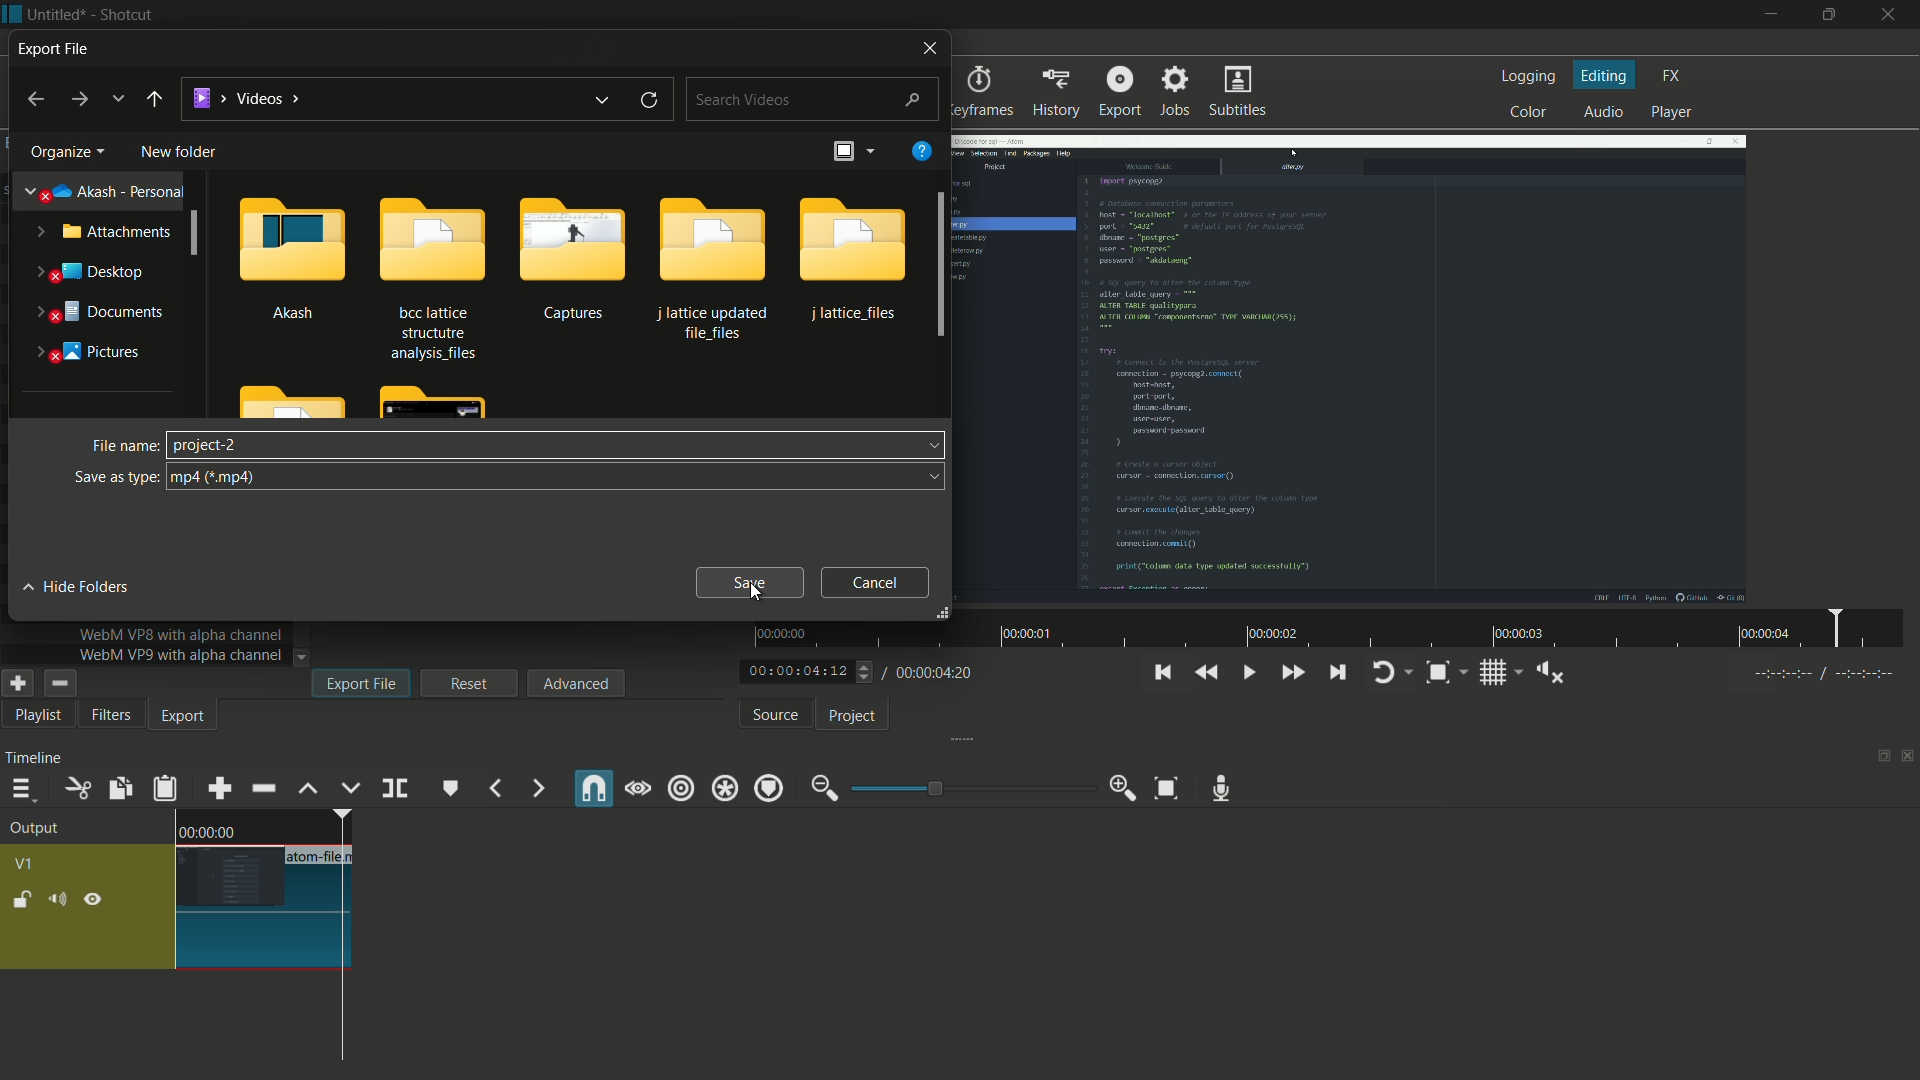  Describe the element at coordinates (181, 634) in the screenshot. I see `webm vp8 with alpha channel` at that location.